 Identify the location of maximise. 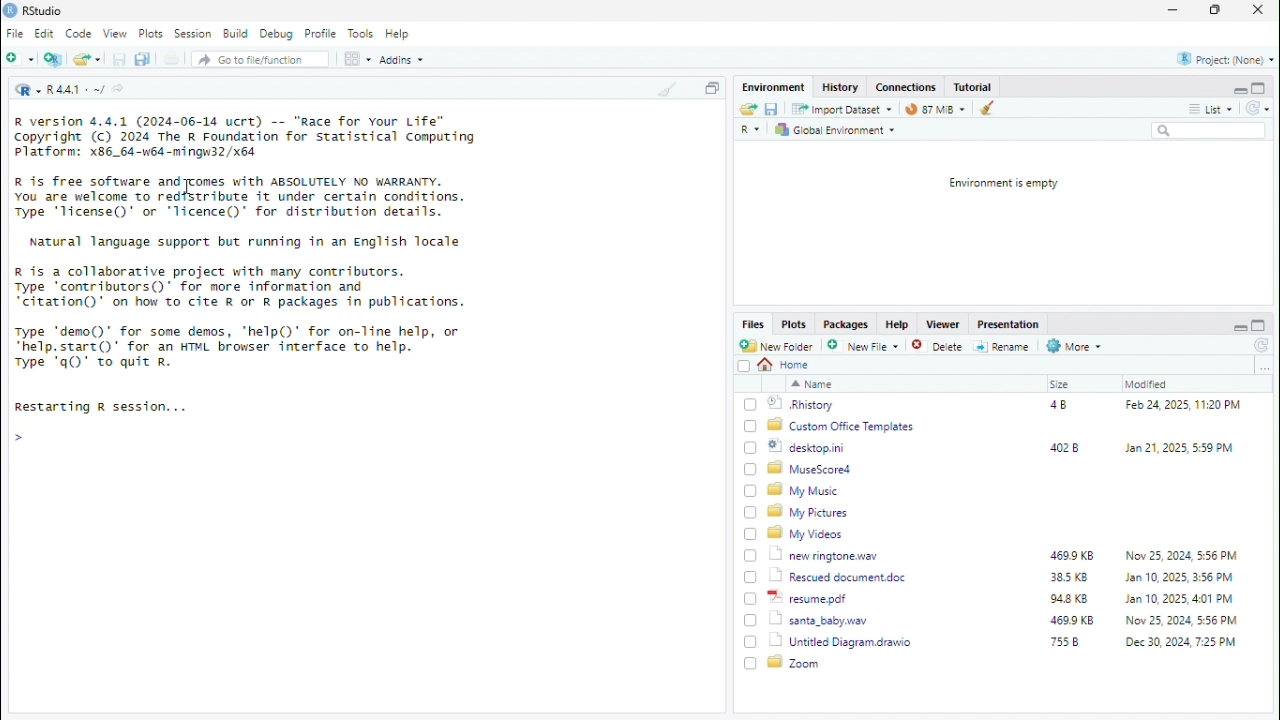
(1259, 87).